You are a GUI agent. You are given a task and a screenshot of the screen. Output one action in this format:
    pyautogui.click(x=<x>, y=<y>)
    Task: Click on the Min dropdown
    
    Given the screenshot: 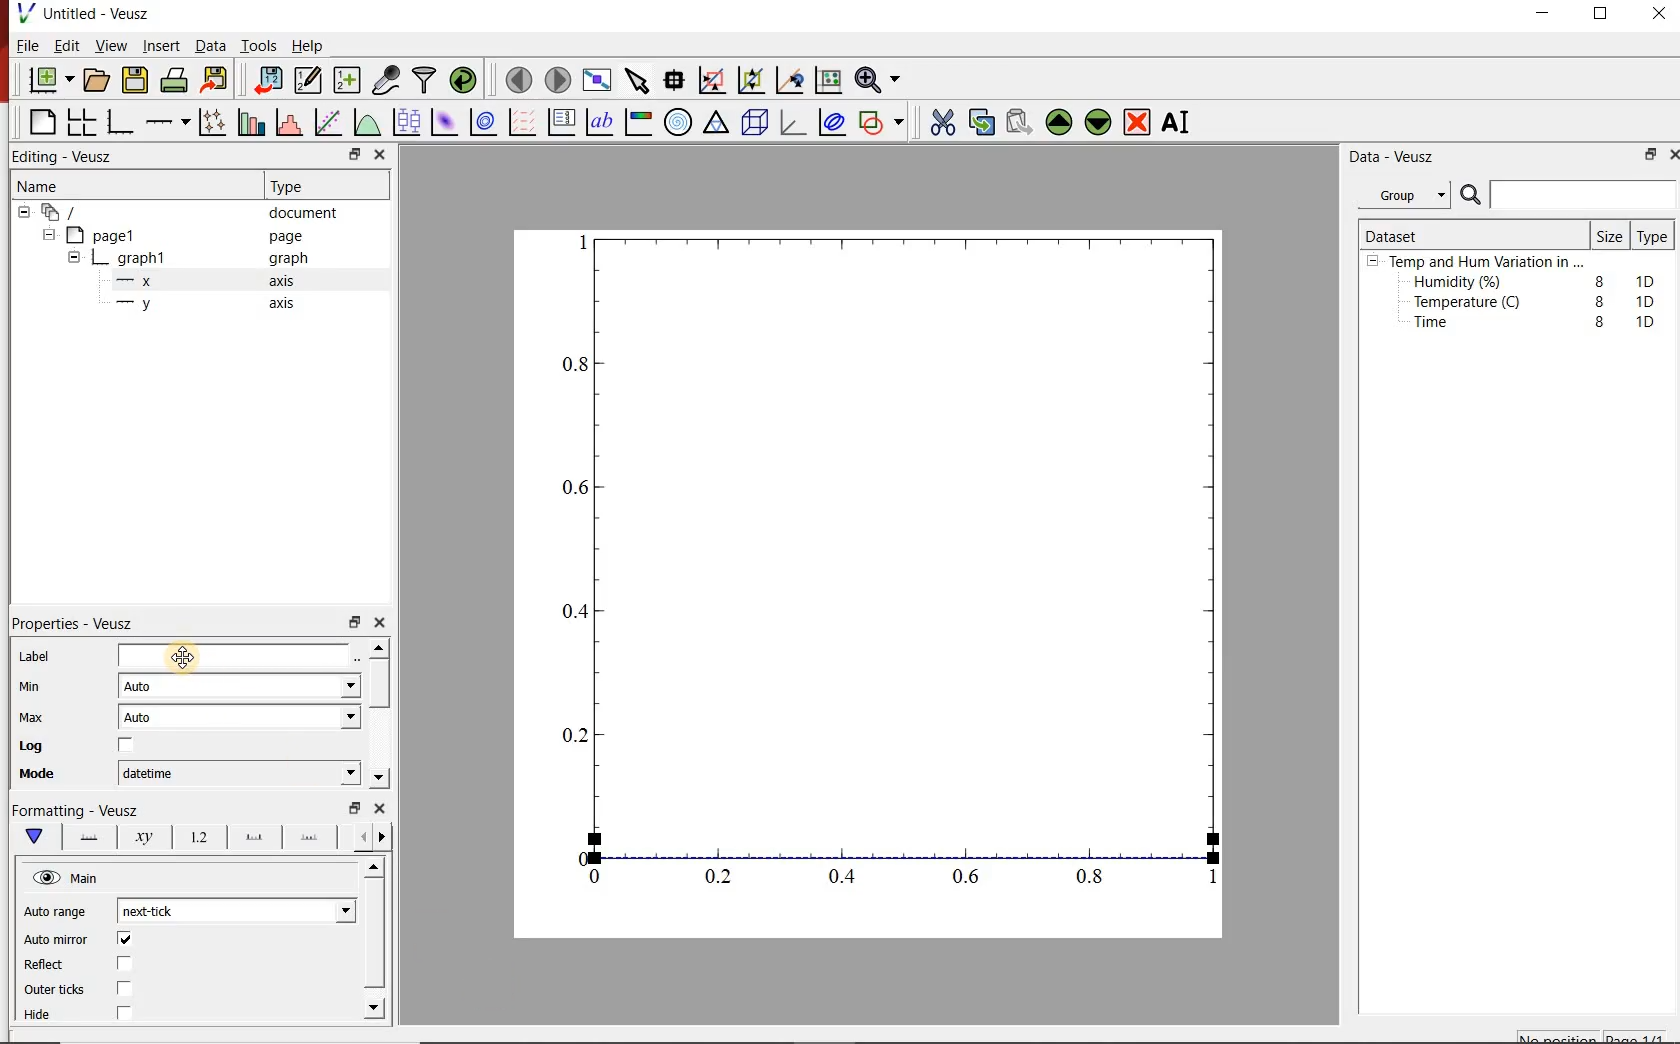 What is the action you would take?
    pyautogui.click(x=328, y=688)
    